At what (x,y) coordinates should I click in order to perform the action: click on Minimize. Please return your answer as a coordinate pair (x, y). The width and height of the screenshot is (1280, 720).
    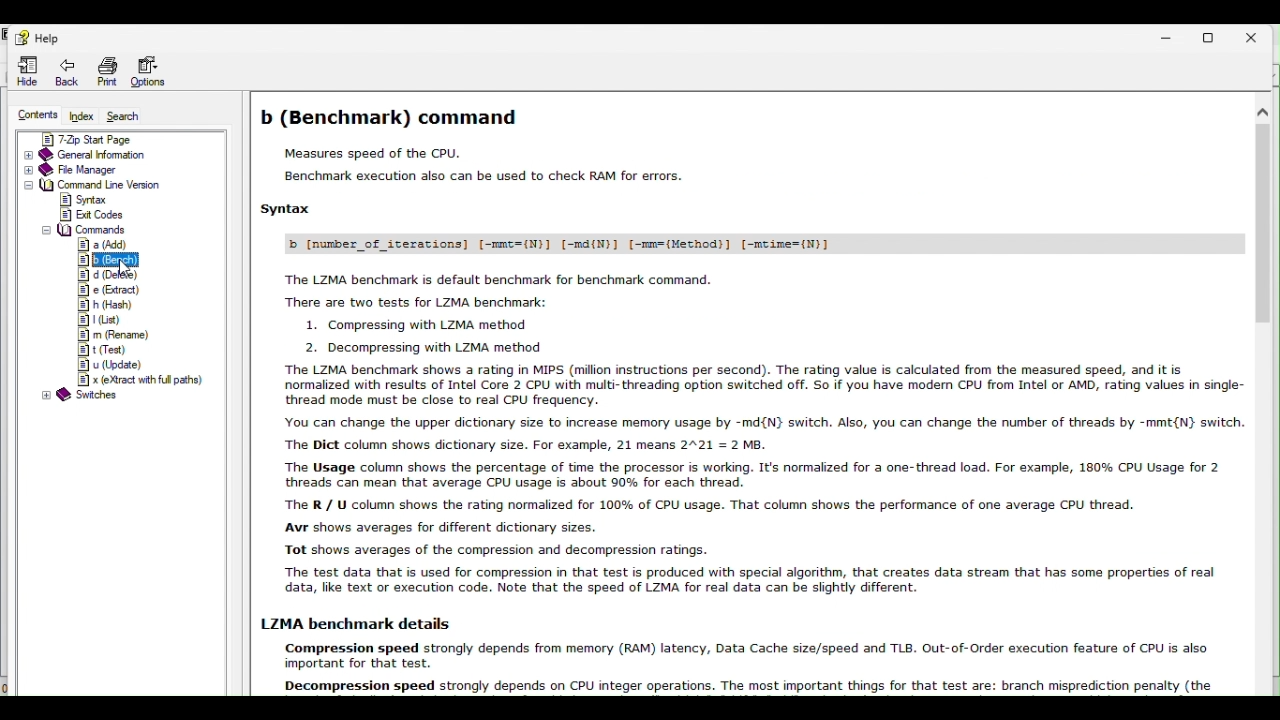
    Looking at the image, I should click on (1174, 34).